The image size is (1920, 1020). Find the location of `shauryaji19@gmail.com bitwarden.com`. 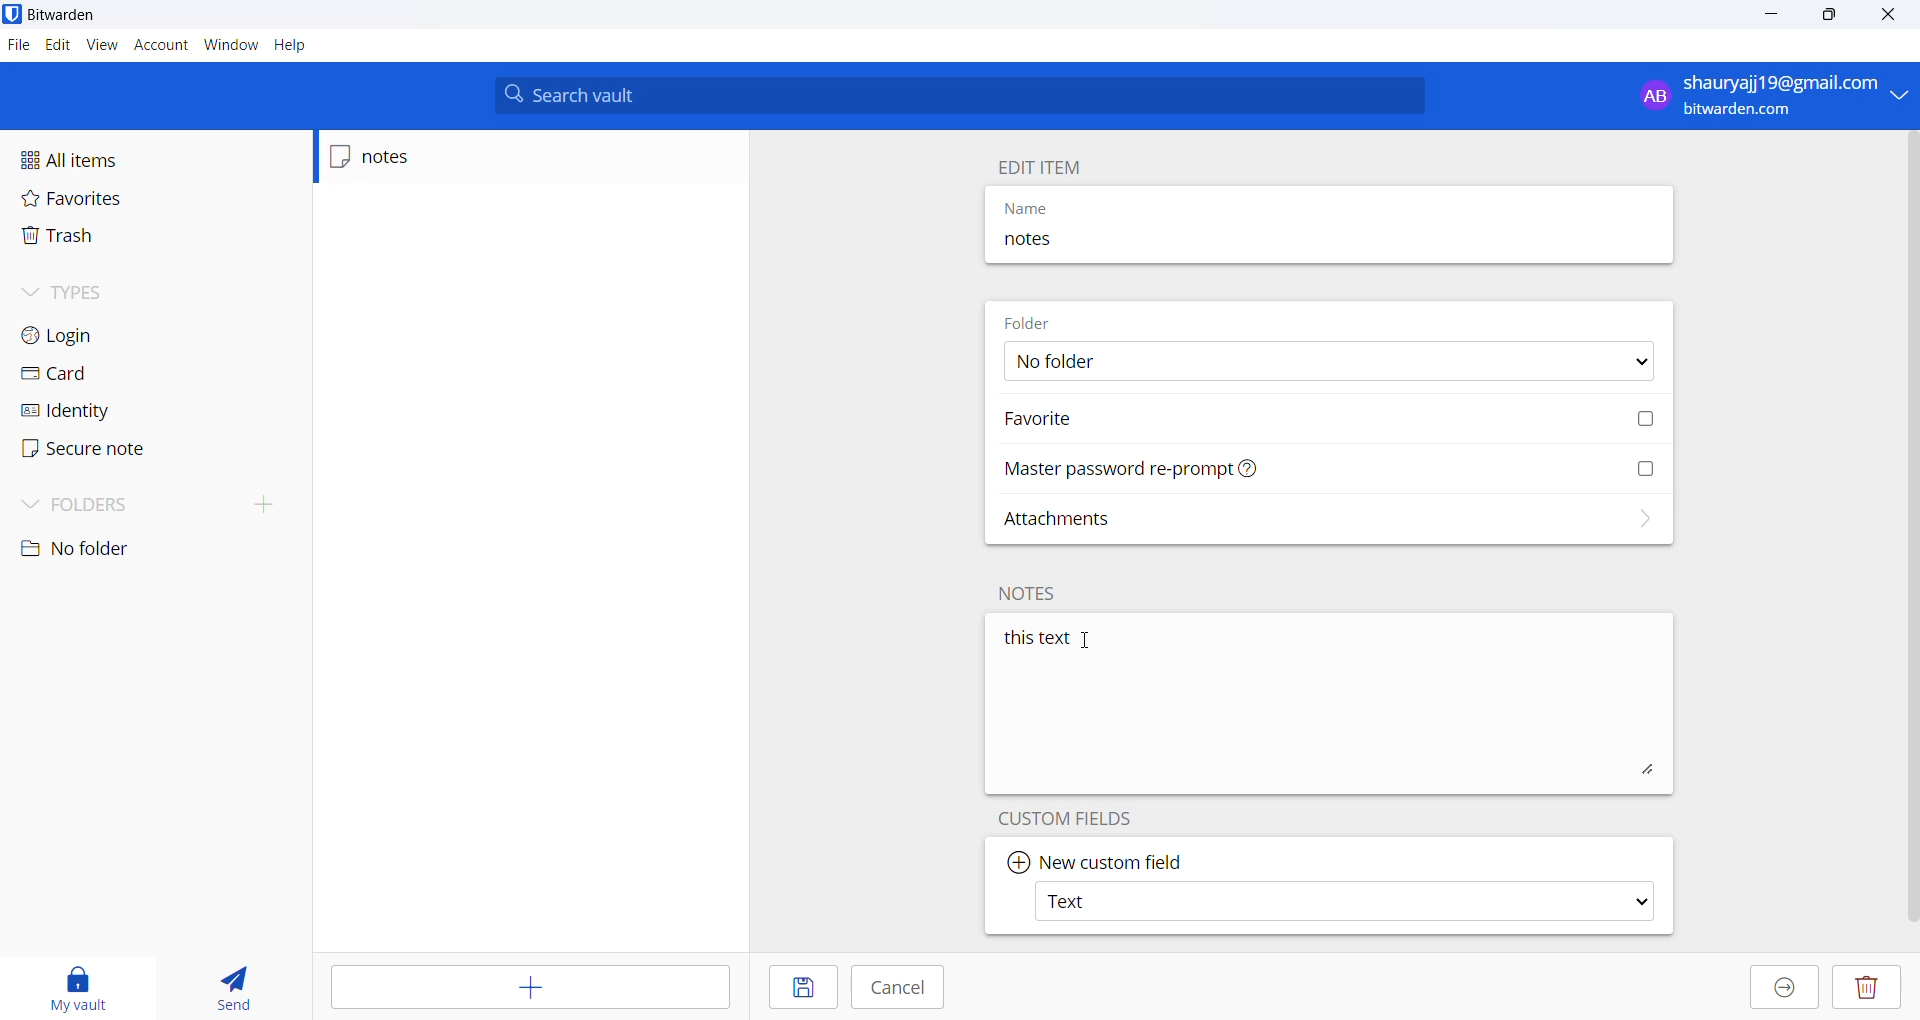

shauryaji19@gmail.com bitwarden.com is located at coordinates (1765, 95).